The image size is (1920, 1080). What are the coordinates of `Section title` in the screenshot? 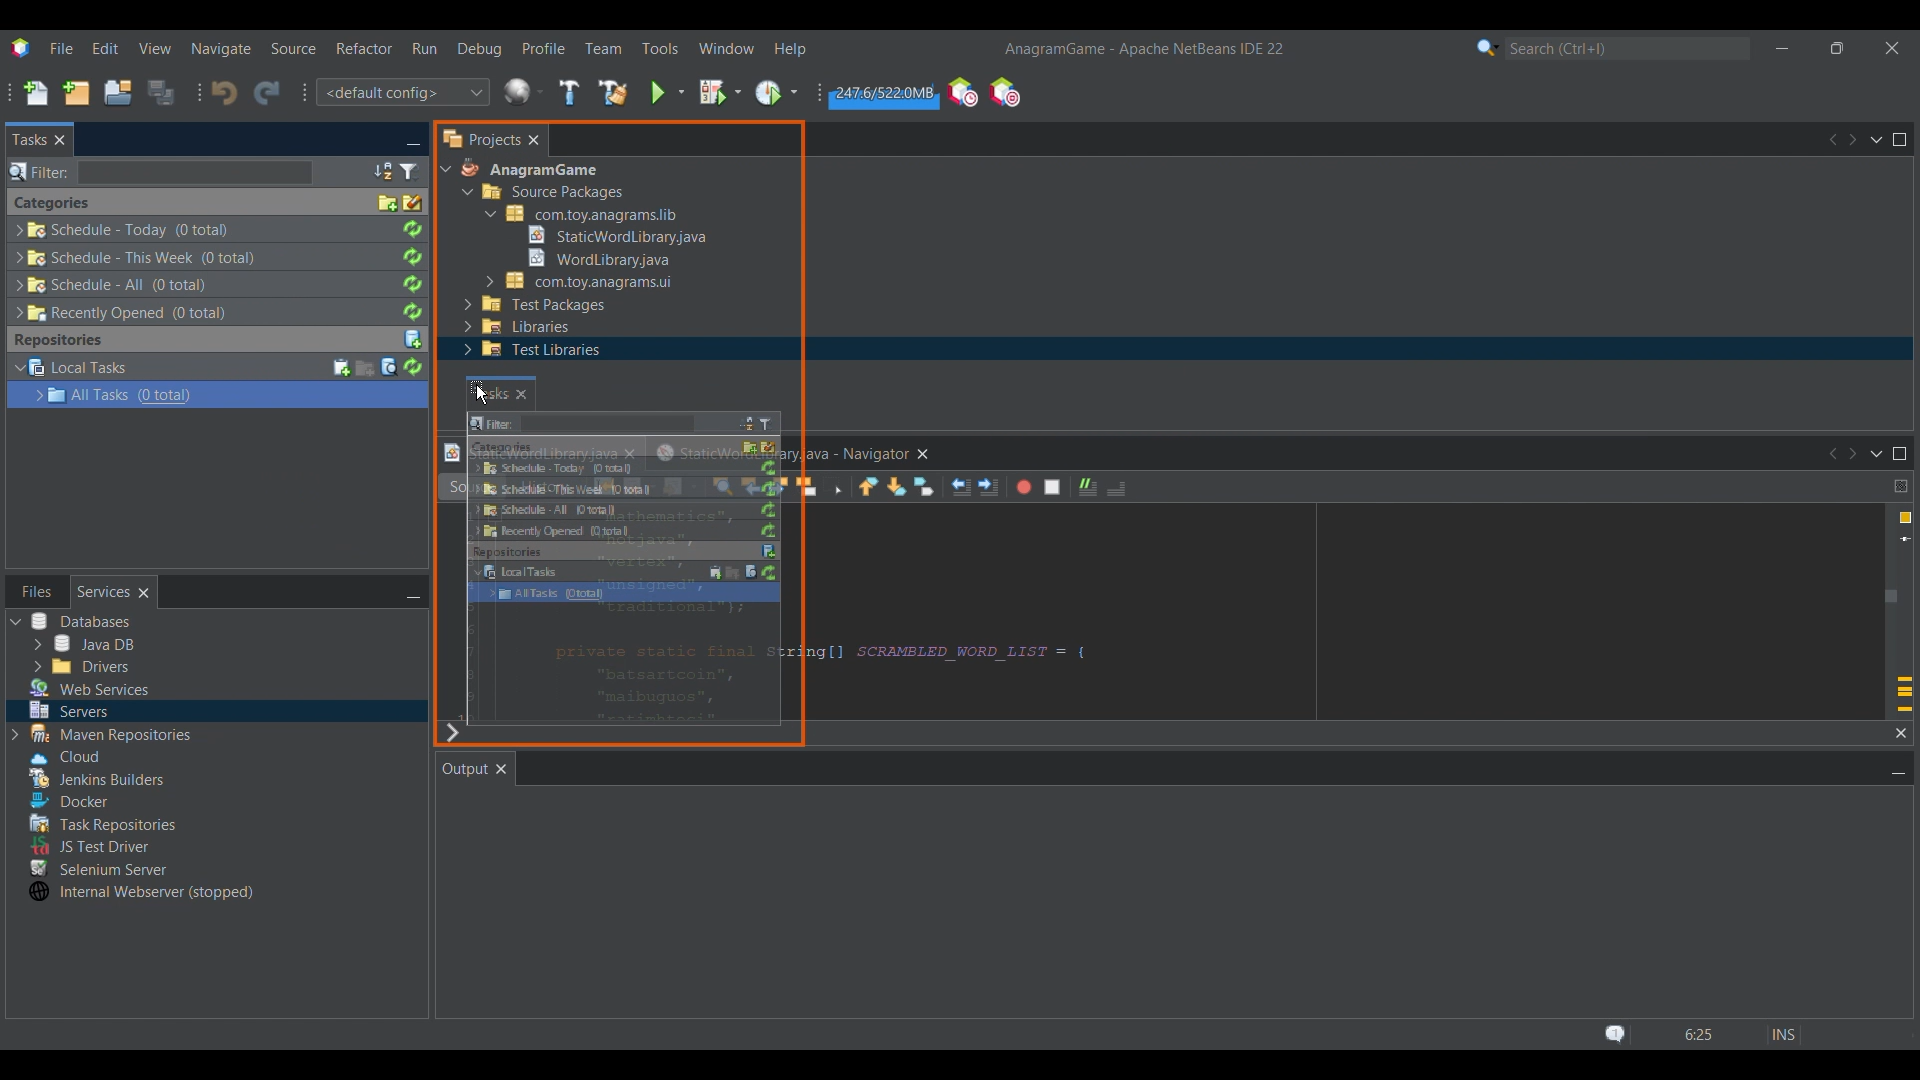 It's located at (58, 340).